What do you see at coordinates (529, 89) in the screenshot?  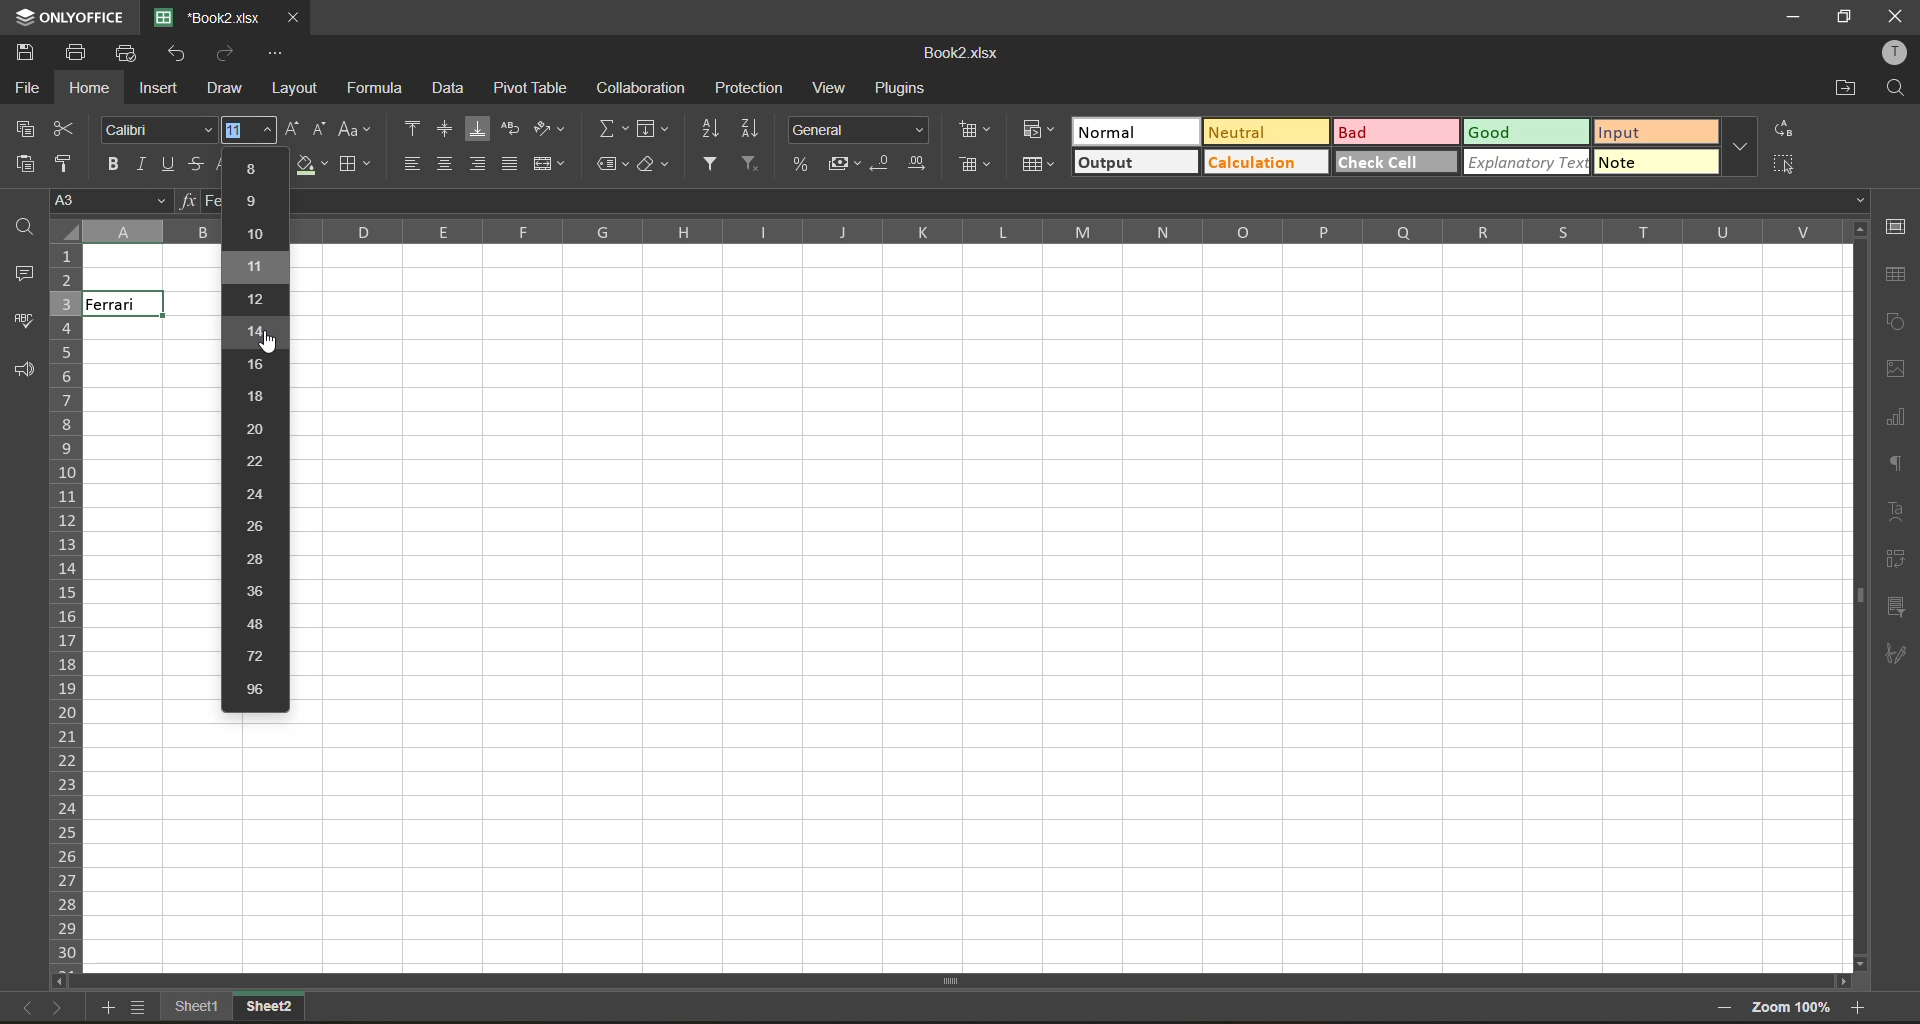 I see `pivot table` at bounding box center [529, 89].